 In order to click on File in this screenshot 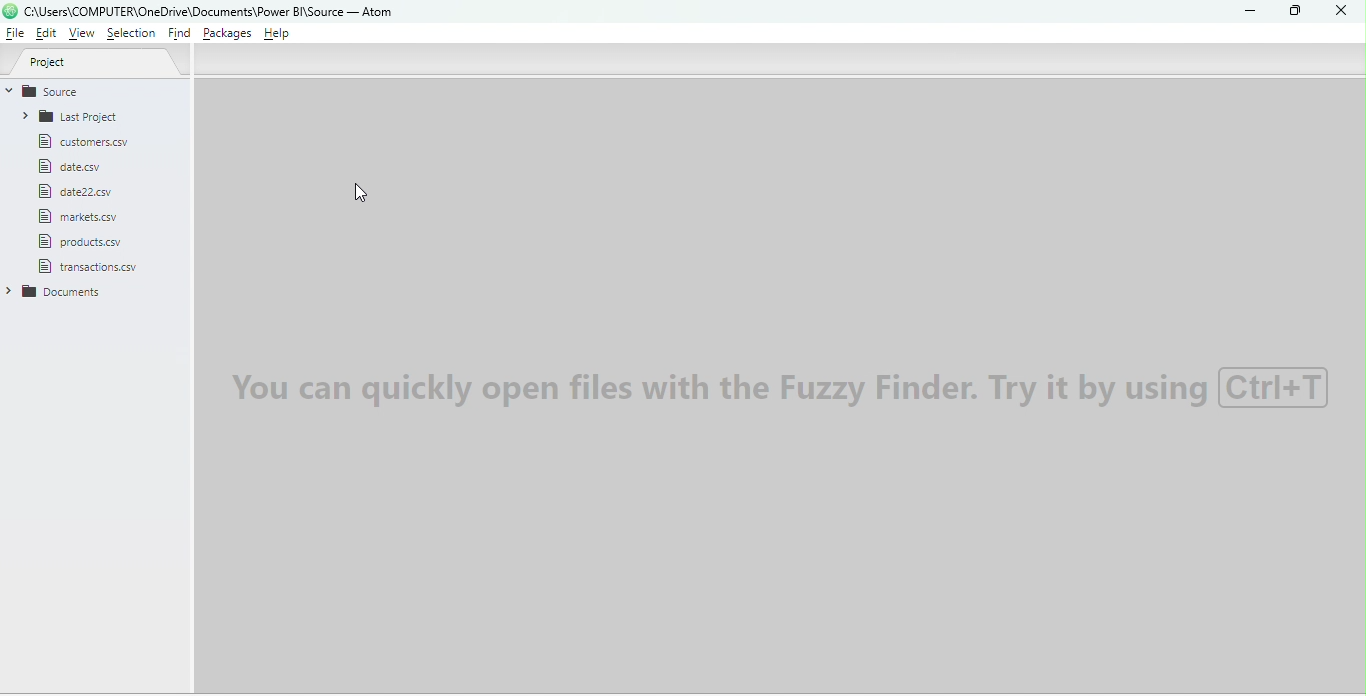, I will do `click(89, 240)`.